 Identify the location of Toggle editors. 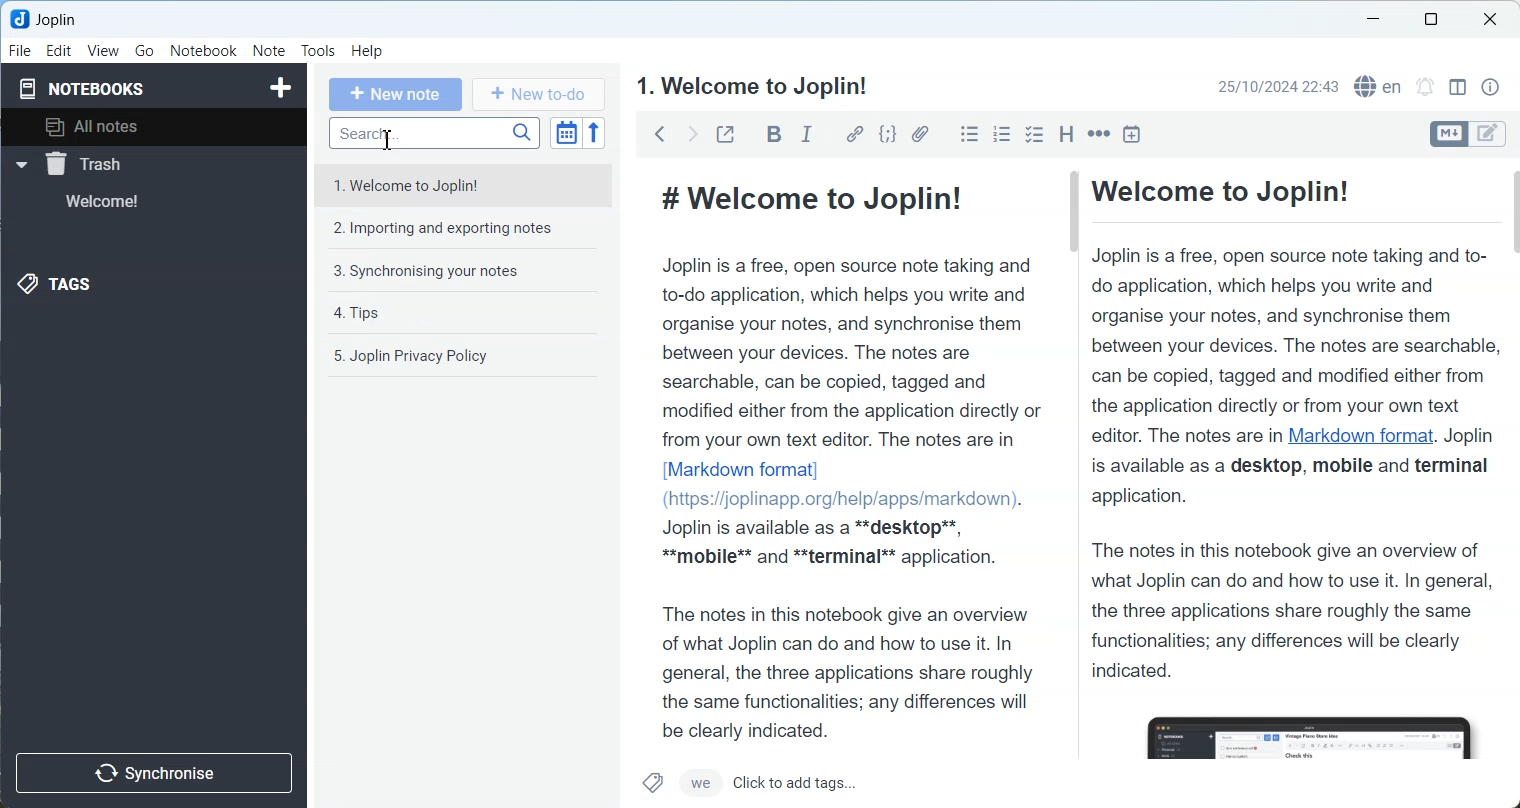
(1448, 134).